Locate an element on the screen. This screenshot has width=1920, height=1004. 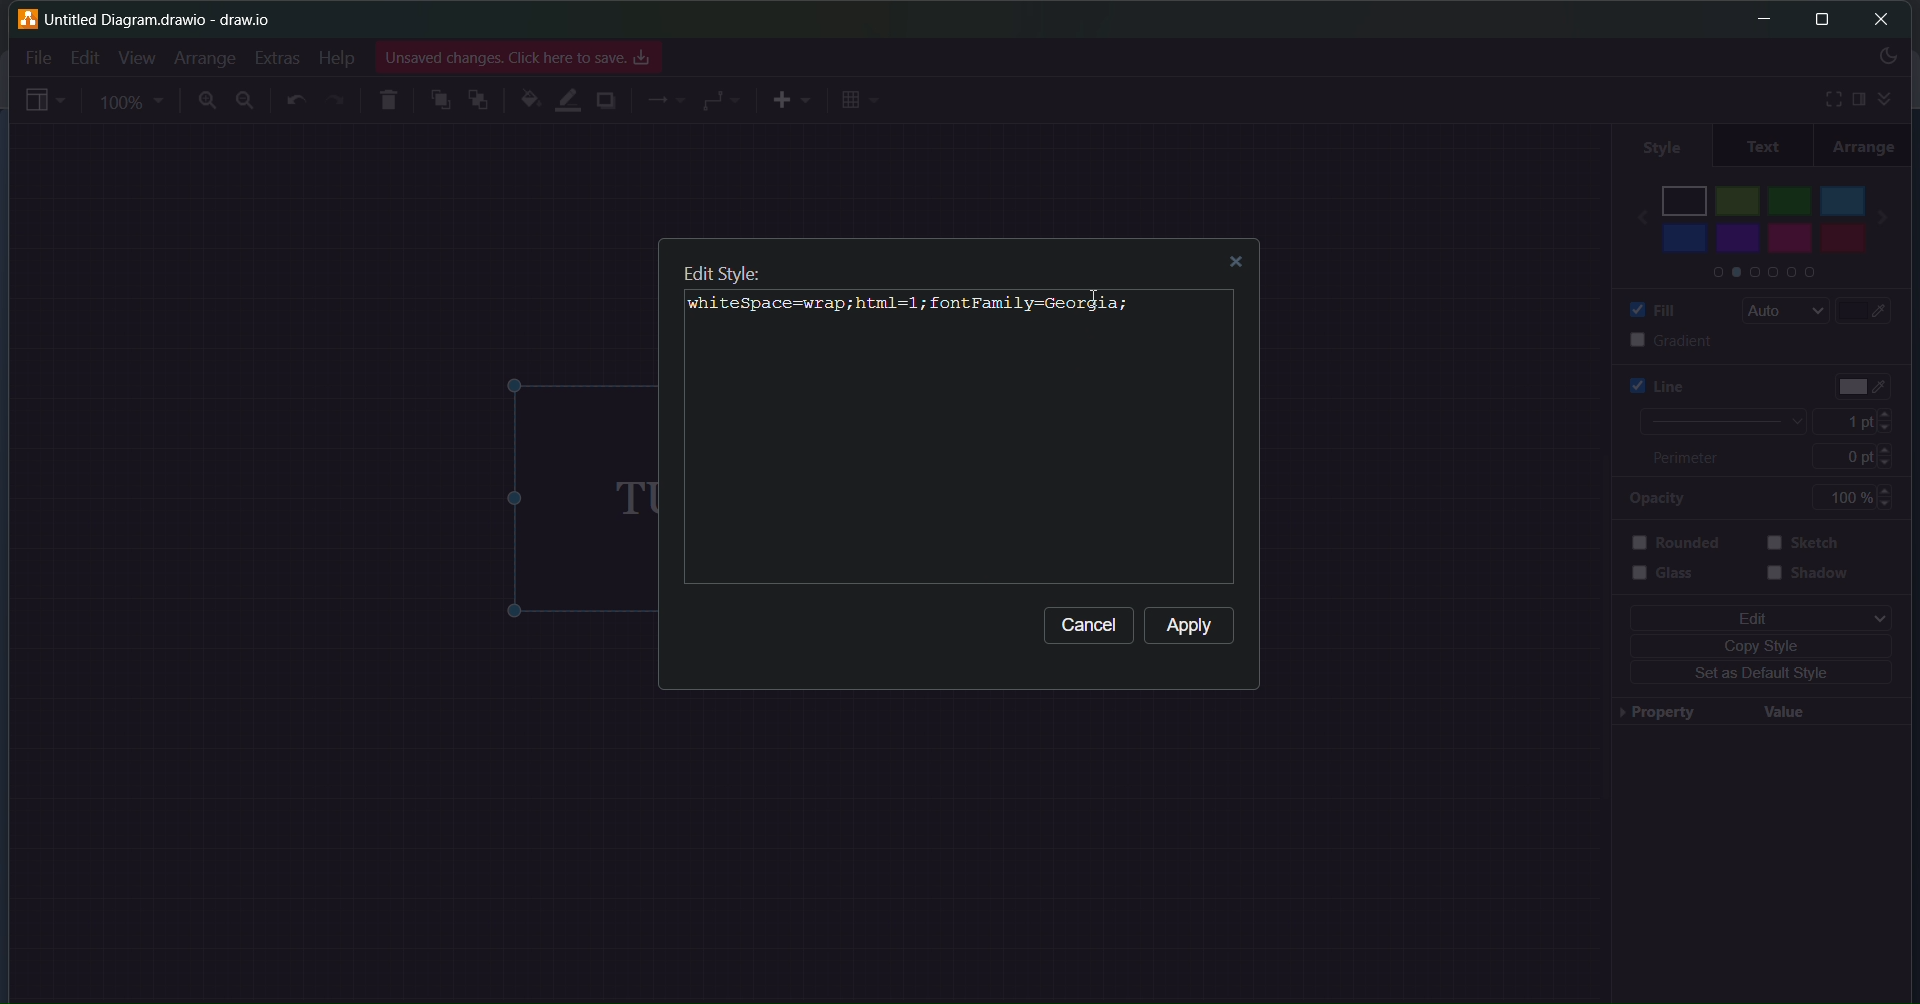
close dialog is located at coordinates (1241, 265).